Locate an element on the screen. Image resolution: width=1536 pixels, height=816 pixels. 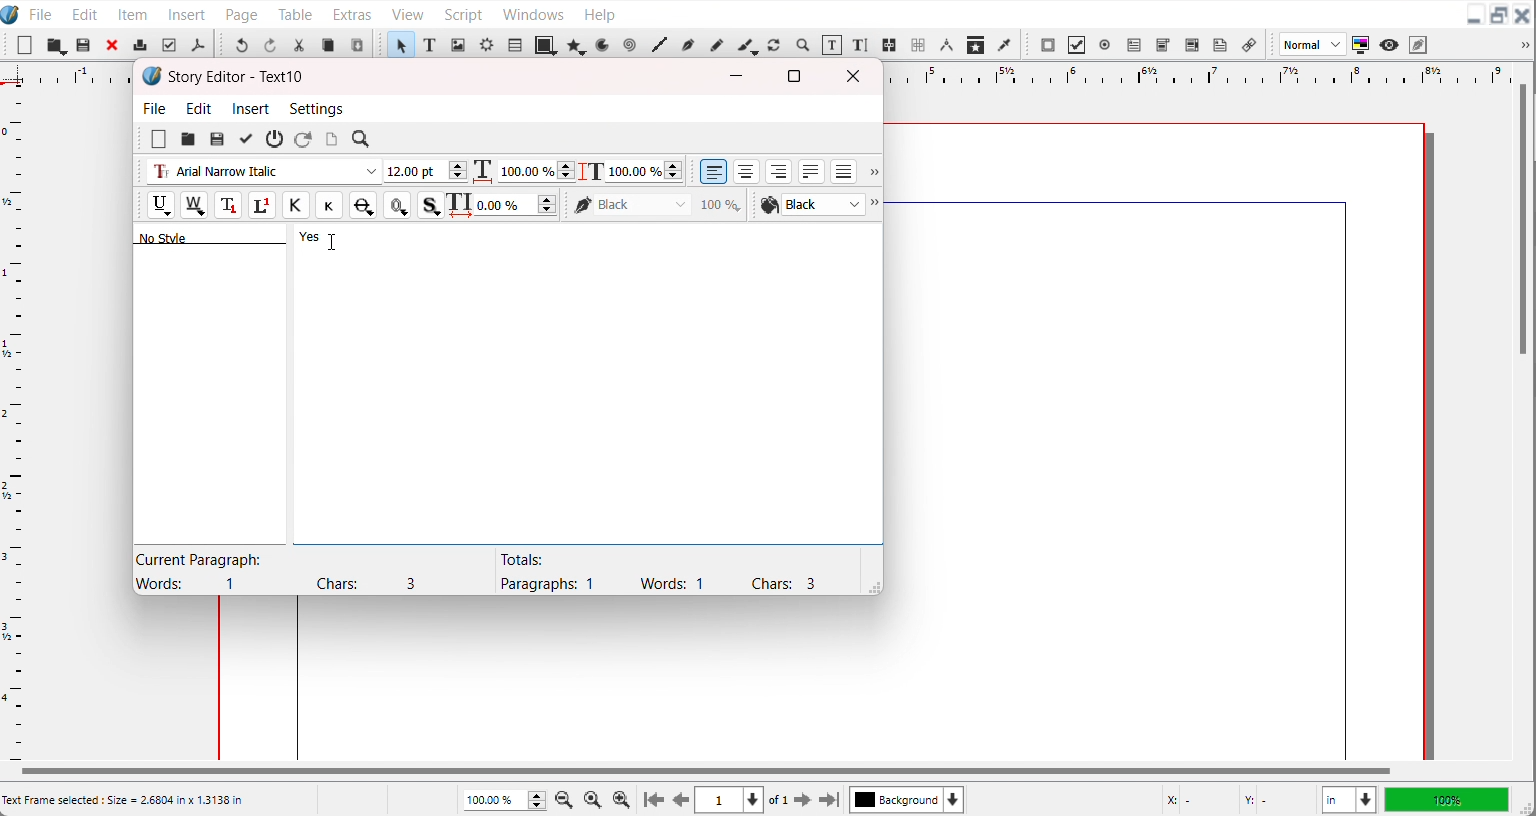
Table is located at coordinates (296, 13).